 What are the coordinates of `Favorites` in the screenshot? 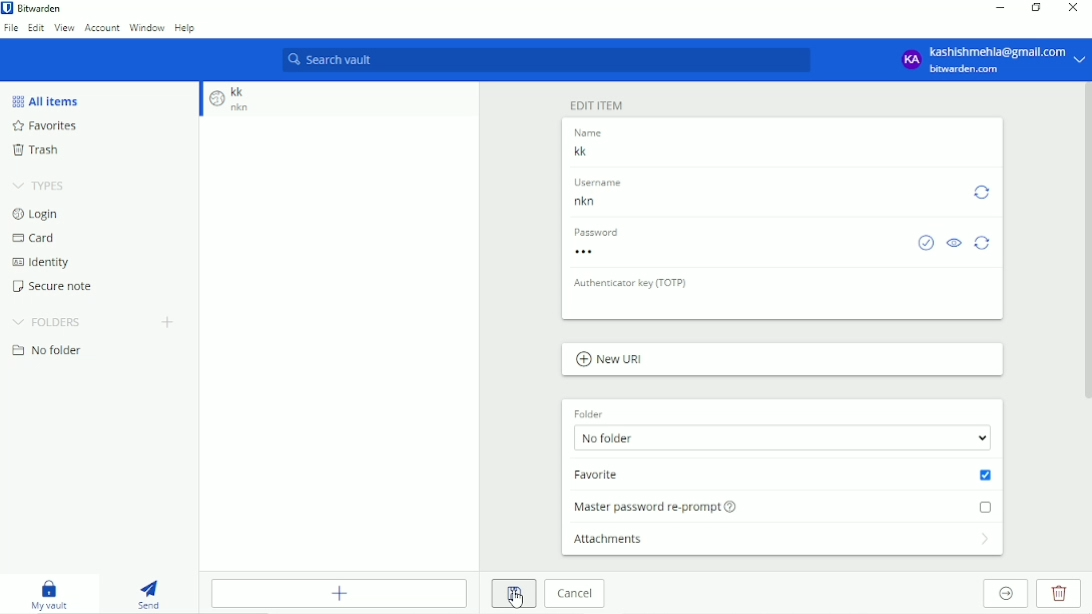 It's located at (48, 126).